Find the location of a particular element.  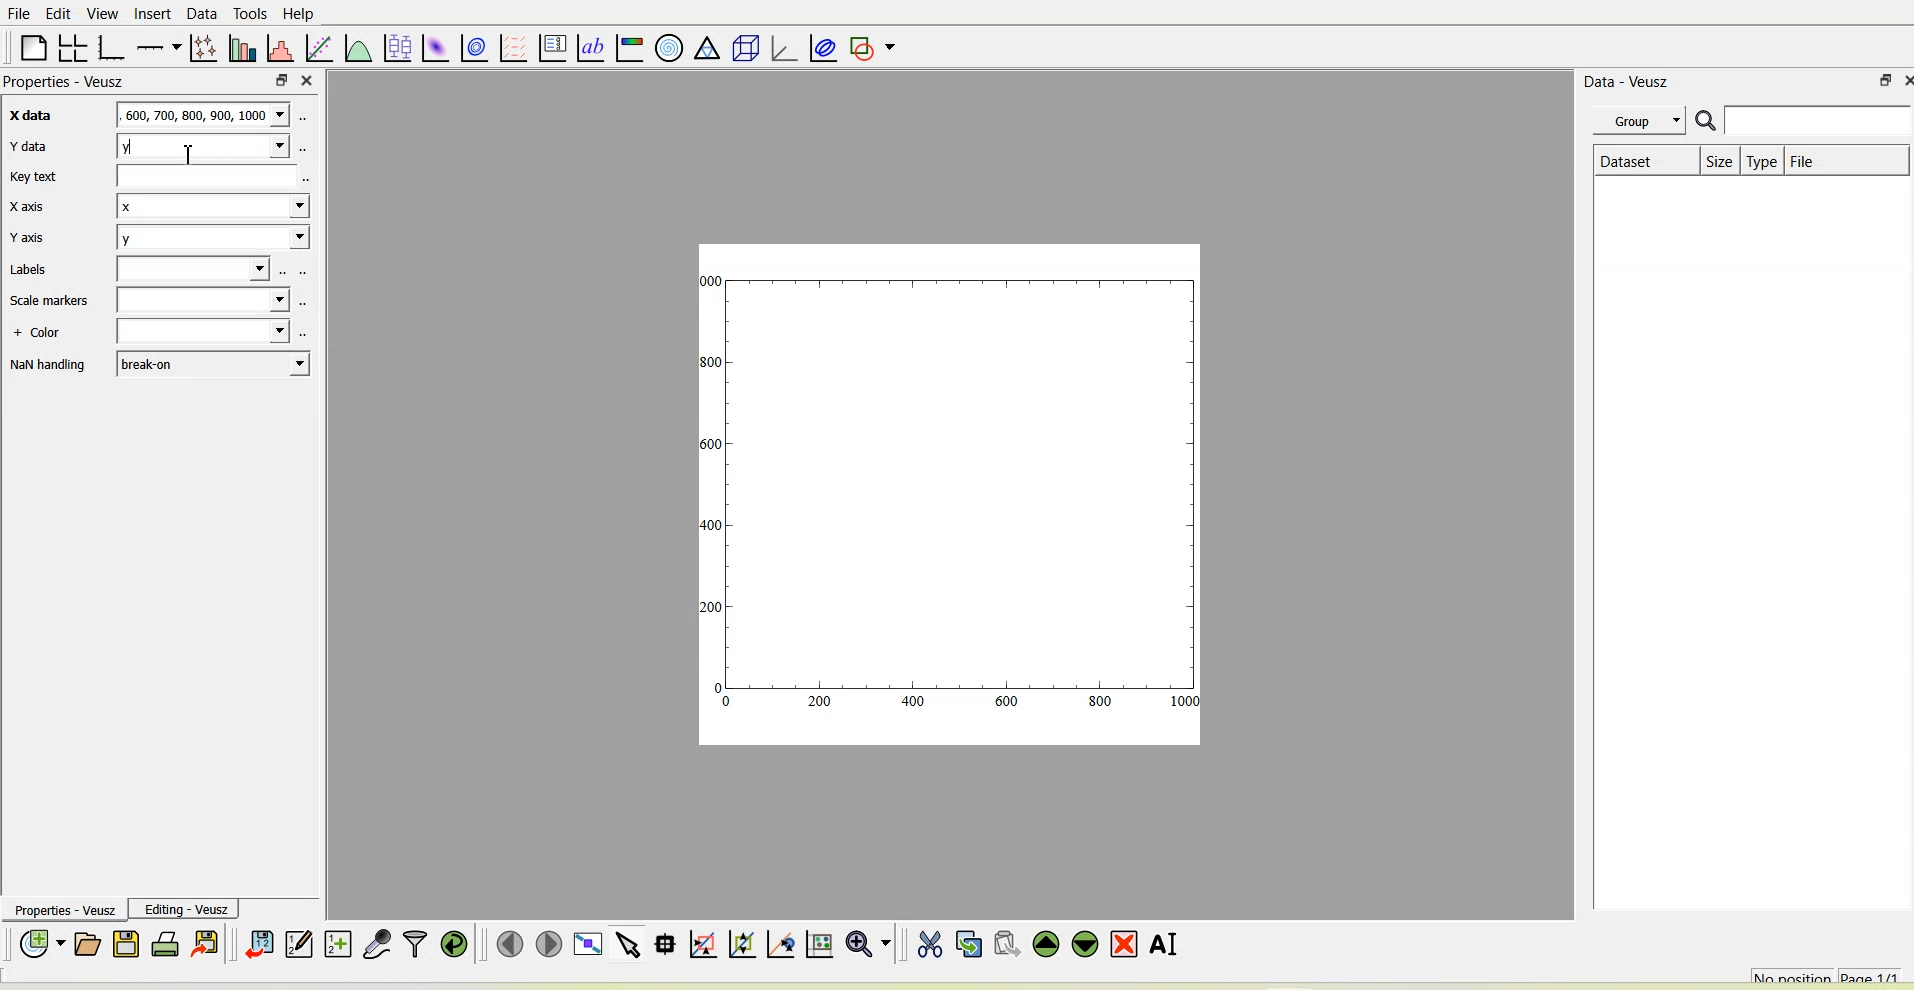

text label is located at coordinates (590, 47).